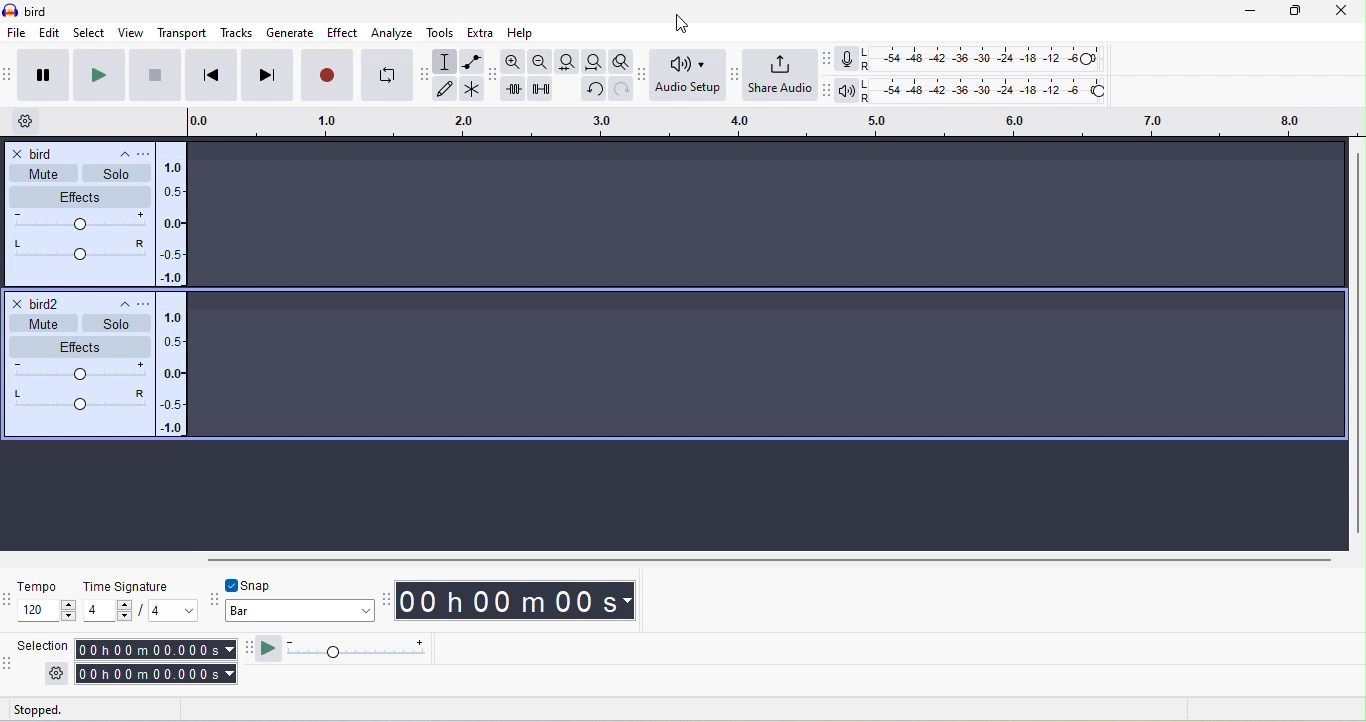 The width and height of the screenshot is (1366, 722). Describe the element at coordinates (137, 602) in the screenshot. I see `time signature` at that location.